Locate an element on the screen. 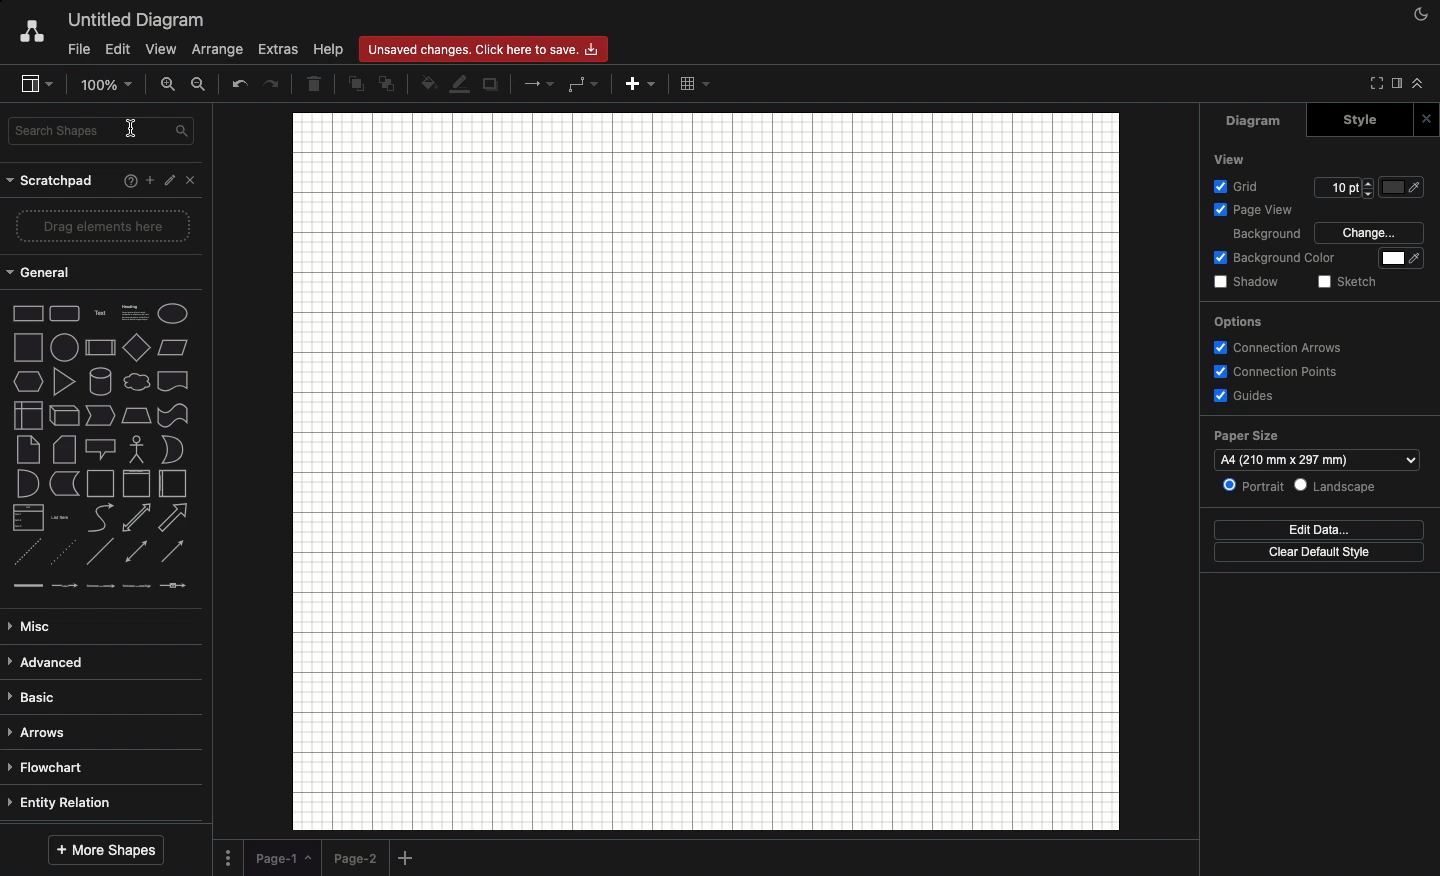 The height and width of the screenshot is (876, 1440). Entity relation is located at coordinates (65, 802).